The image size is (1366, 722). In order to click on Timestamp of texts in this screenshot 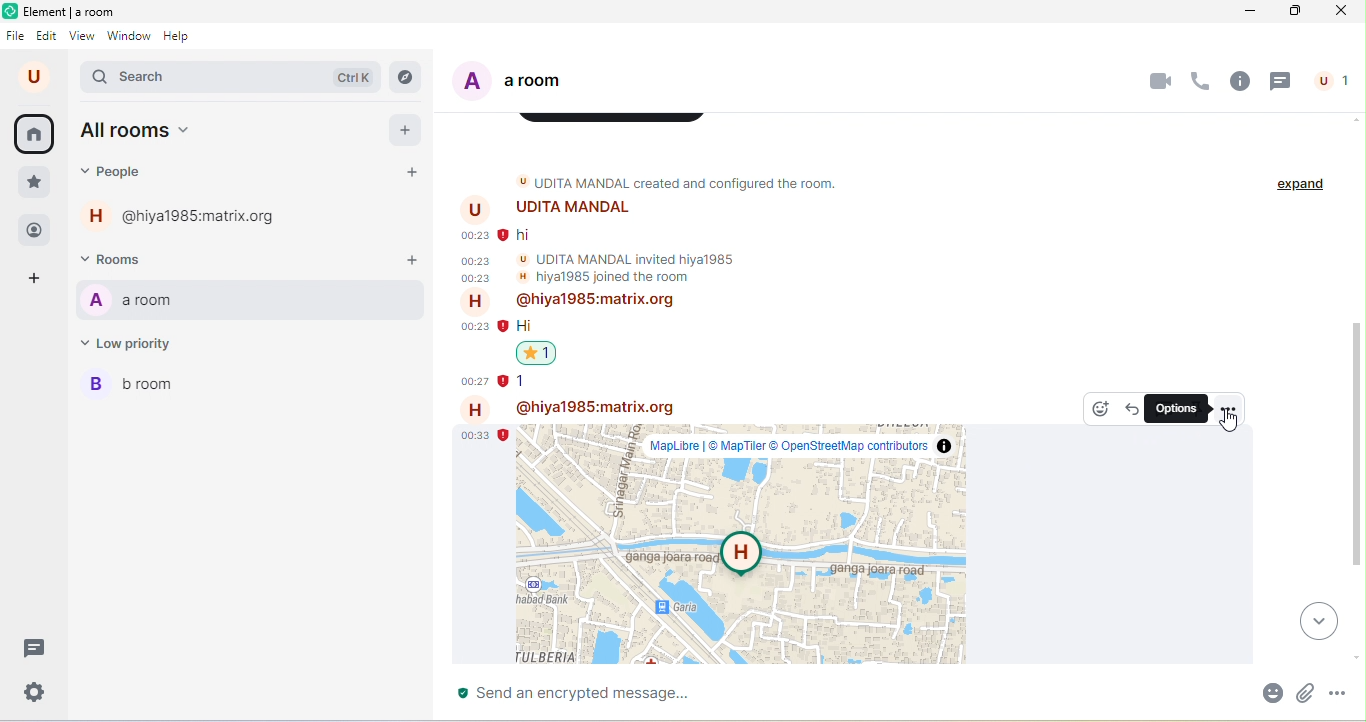, I will do `click(475, 256)`.